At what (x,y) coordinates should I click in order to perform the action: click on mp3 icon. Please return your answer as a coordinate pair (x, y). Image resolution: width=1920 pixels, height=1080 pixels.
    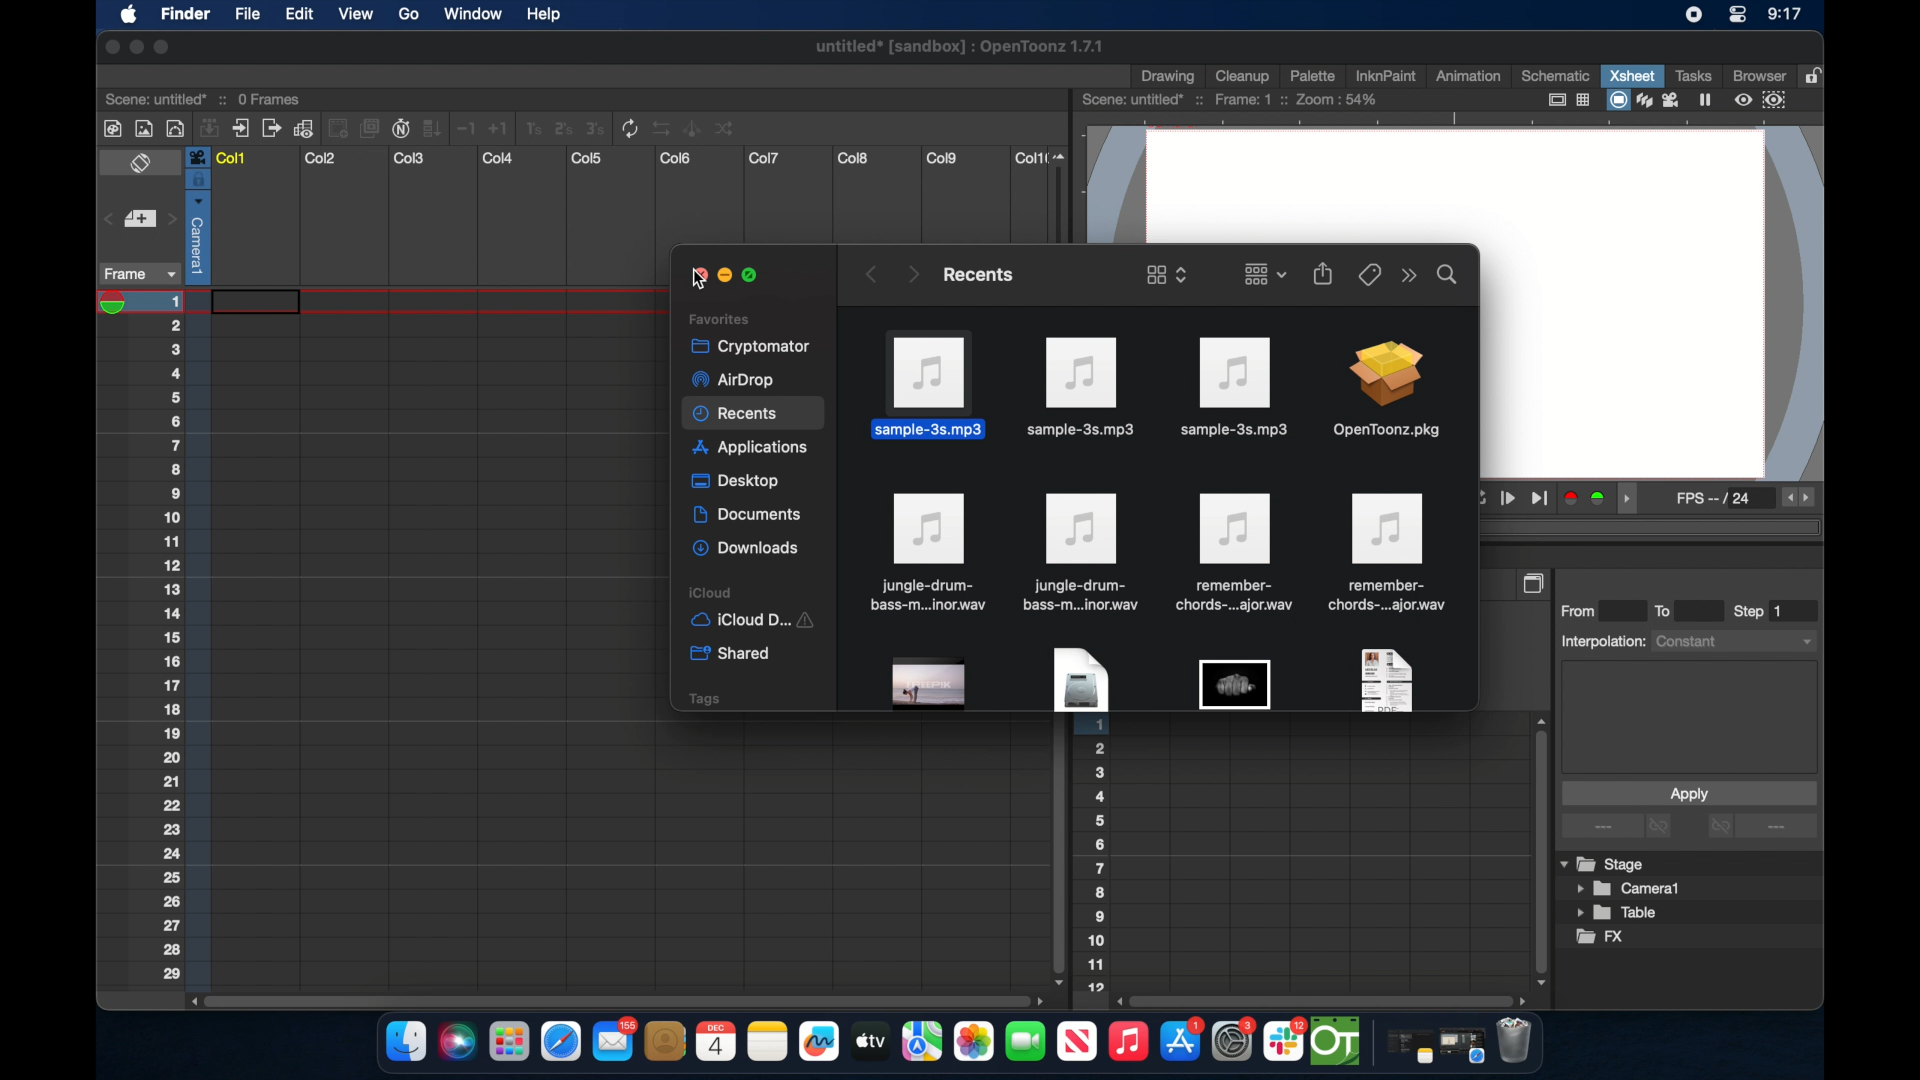
    Looking at the image, I should click on (1082, 388).